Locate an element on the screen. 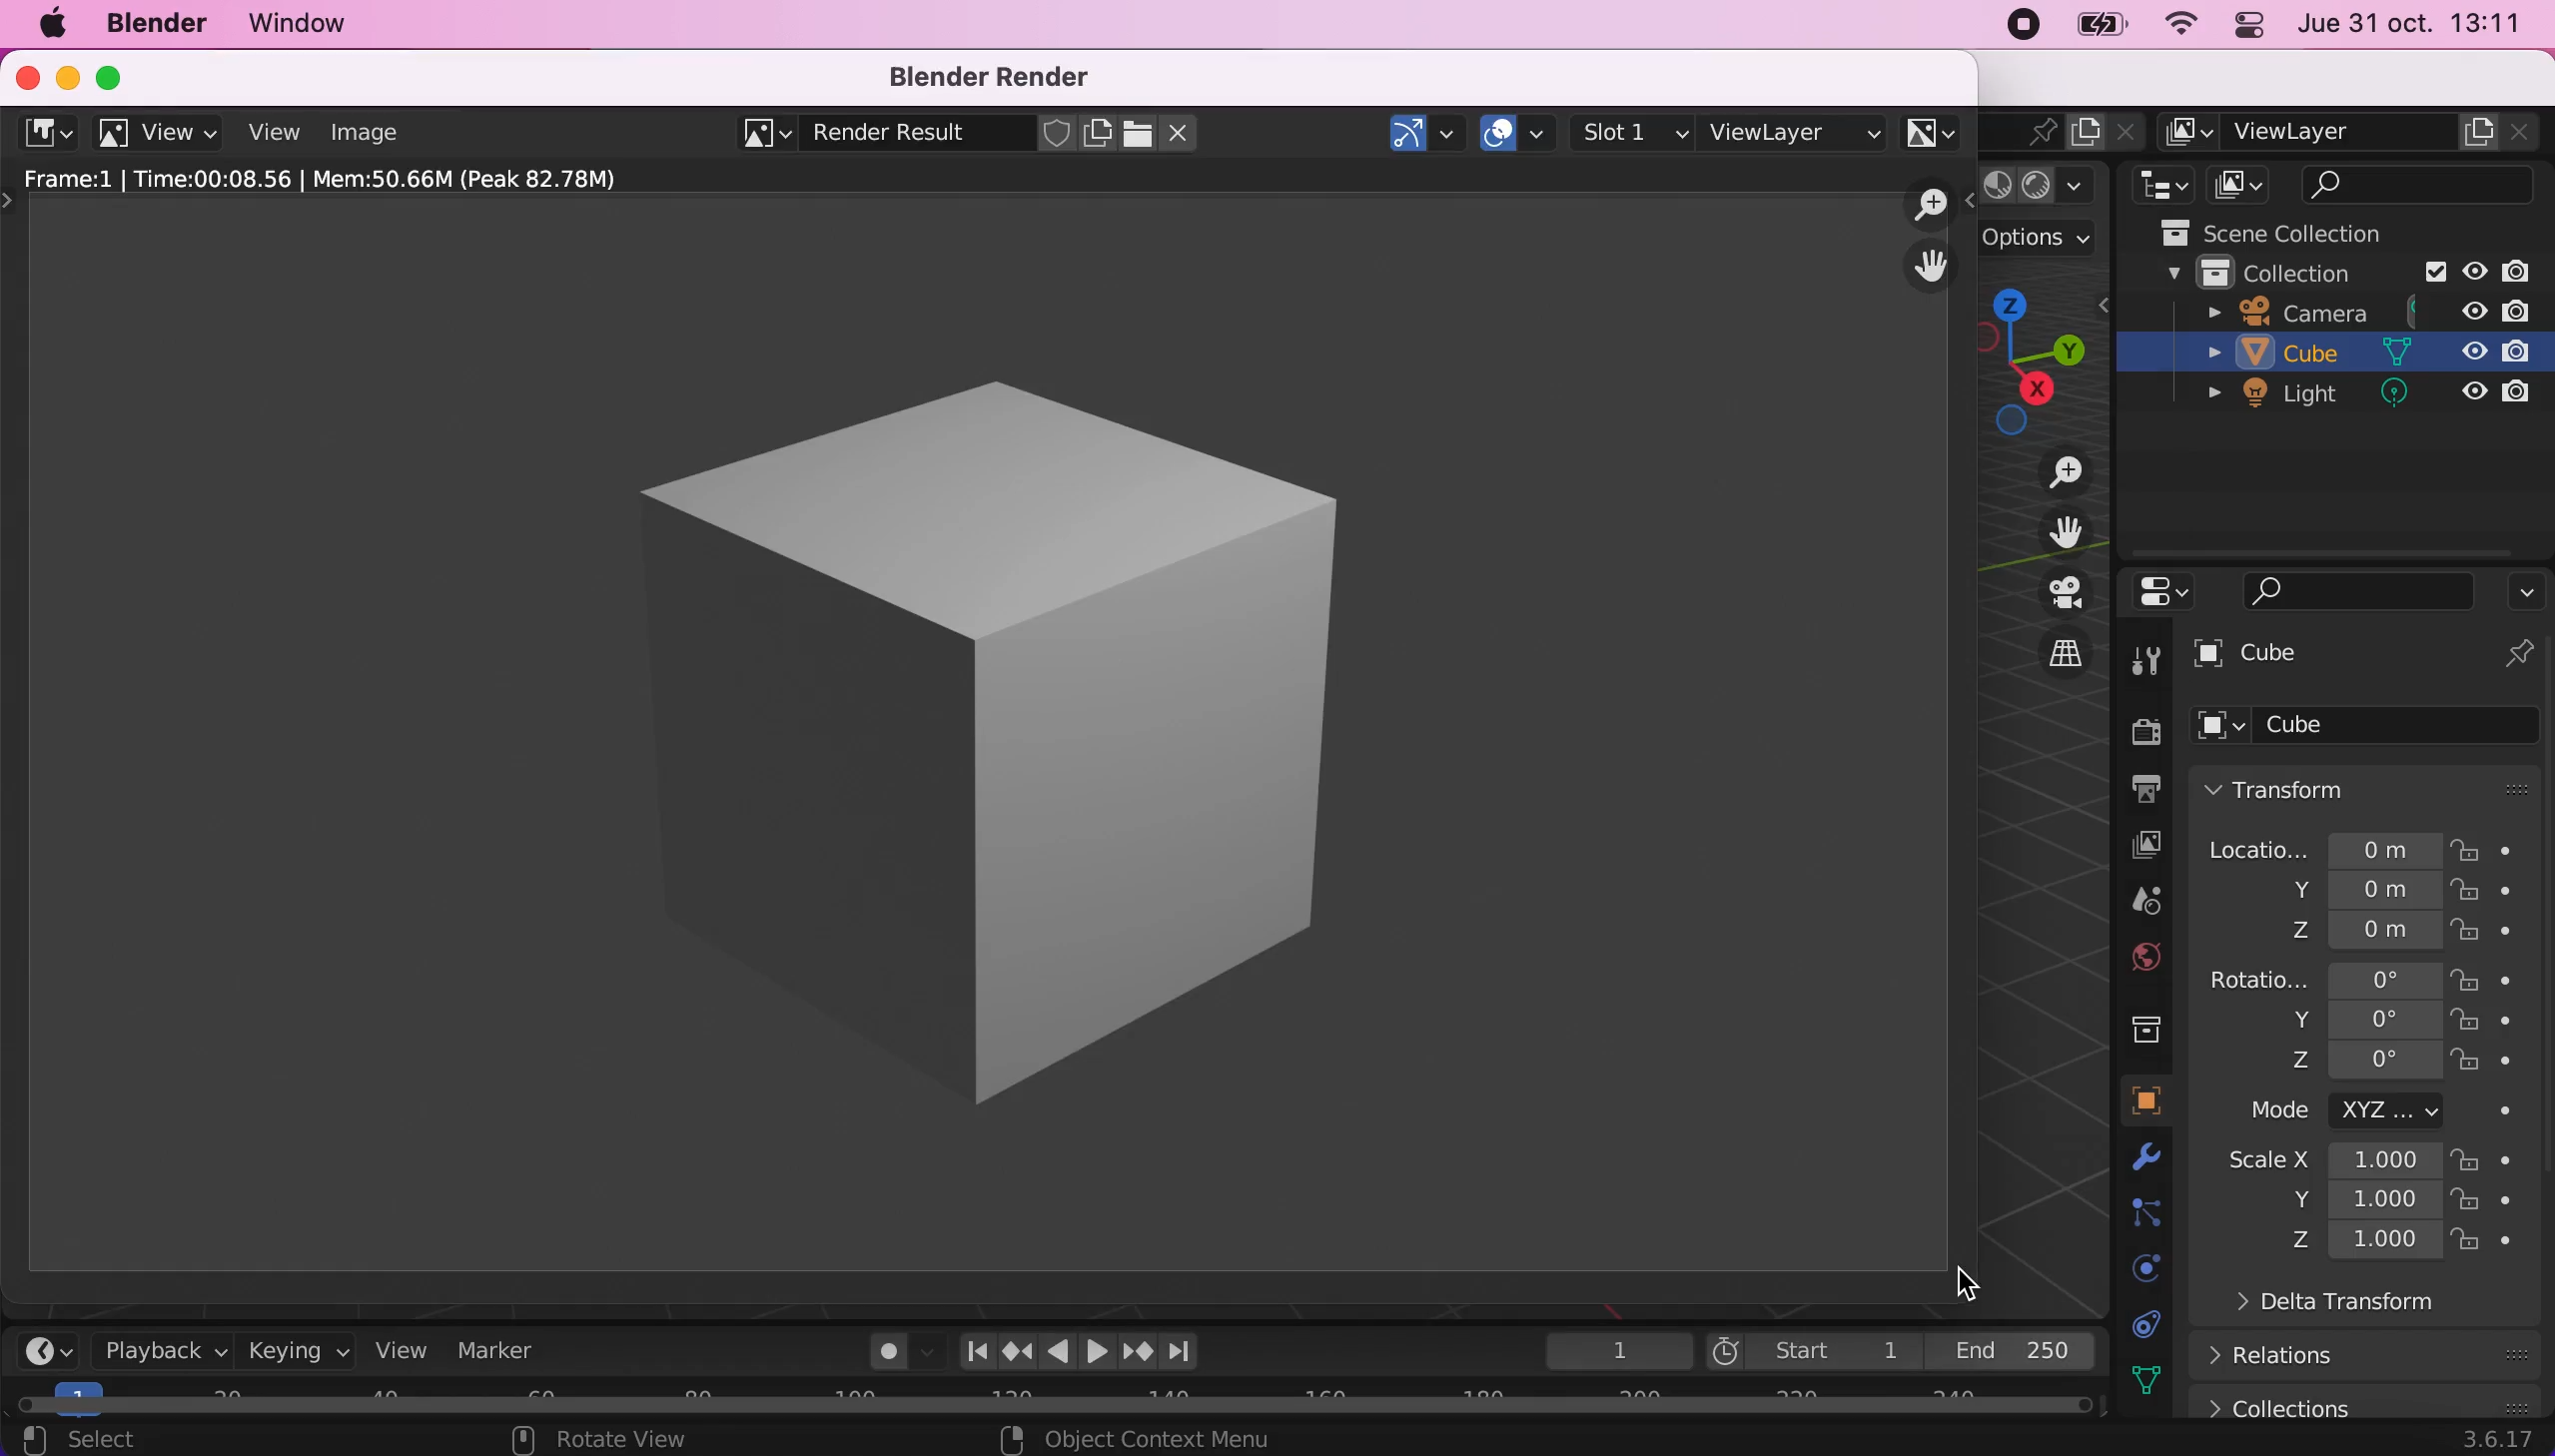 The height and width of the screenshot is (1456, 2555). close is located at coordinates (22, 75).